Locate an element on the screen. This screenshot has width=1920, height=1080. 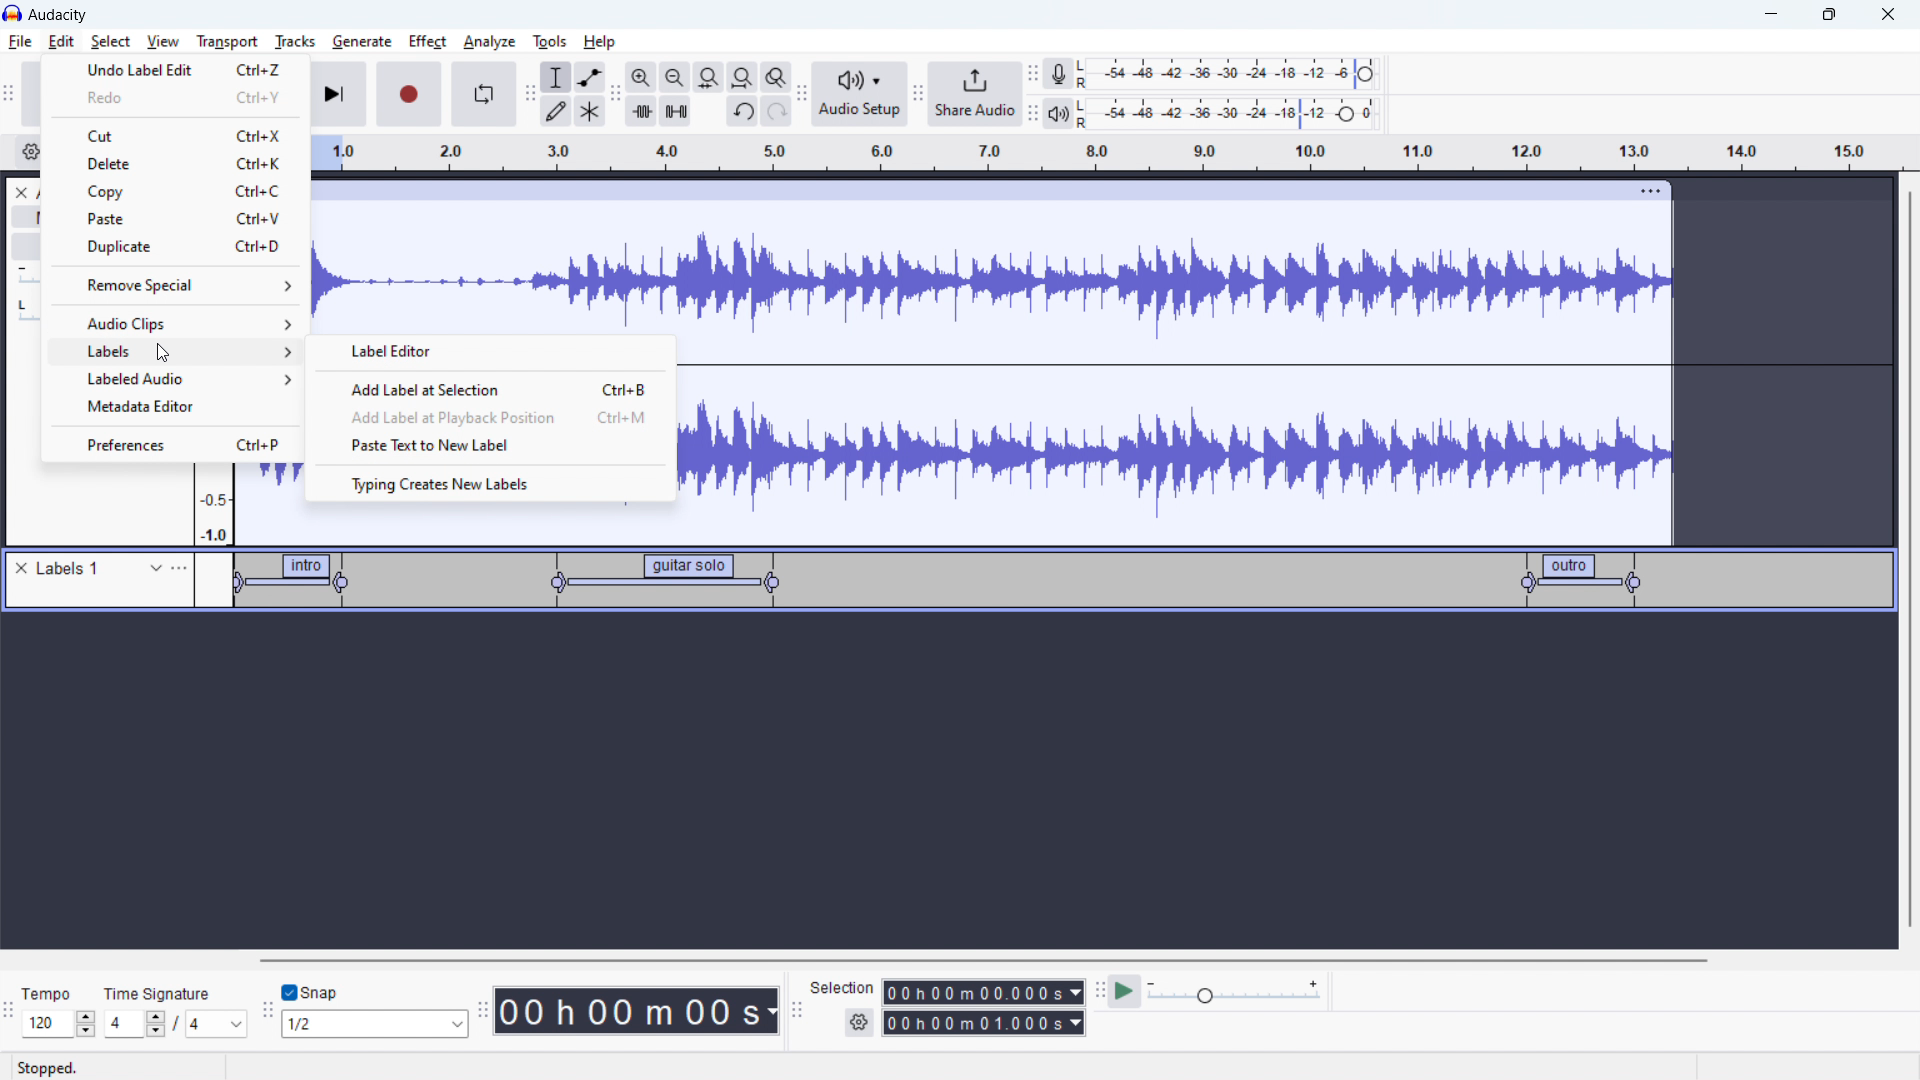
set time signature is located at coordinates (177, 1023).